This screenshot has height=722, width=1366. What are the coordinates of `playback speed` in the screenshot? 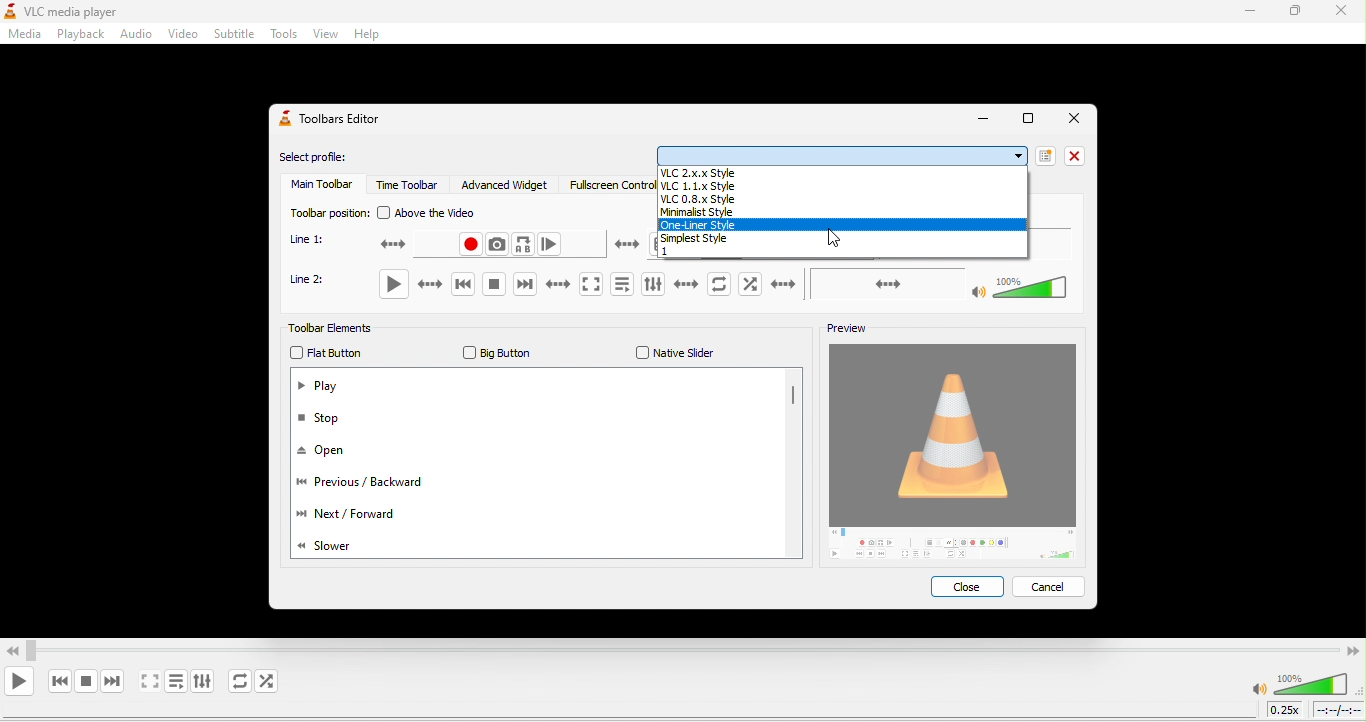 It's located at (1285, 711).